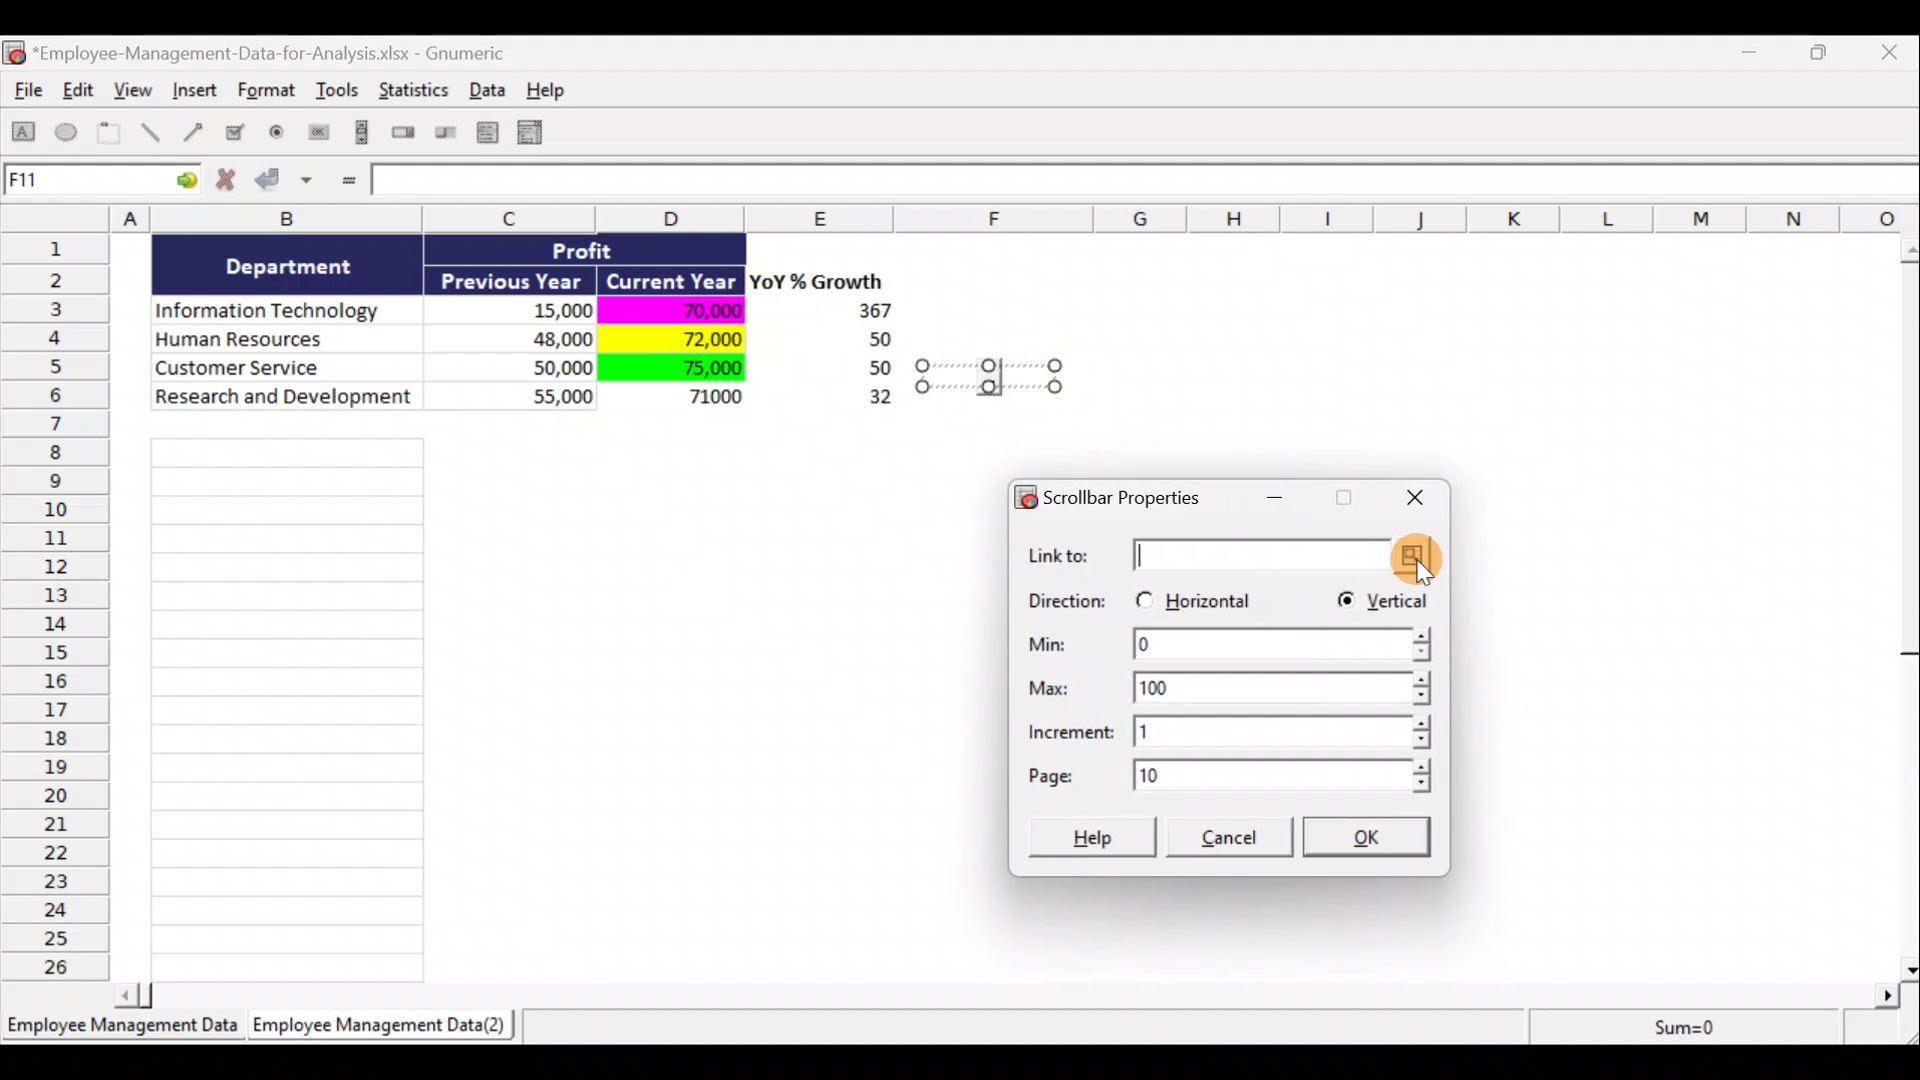  What do you see at coordinates (482, 132) in the screenshot?
I see `Create a list` at bounding box center [482, 132].